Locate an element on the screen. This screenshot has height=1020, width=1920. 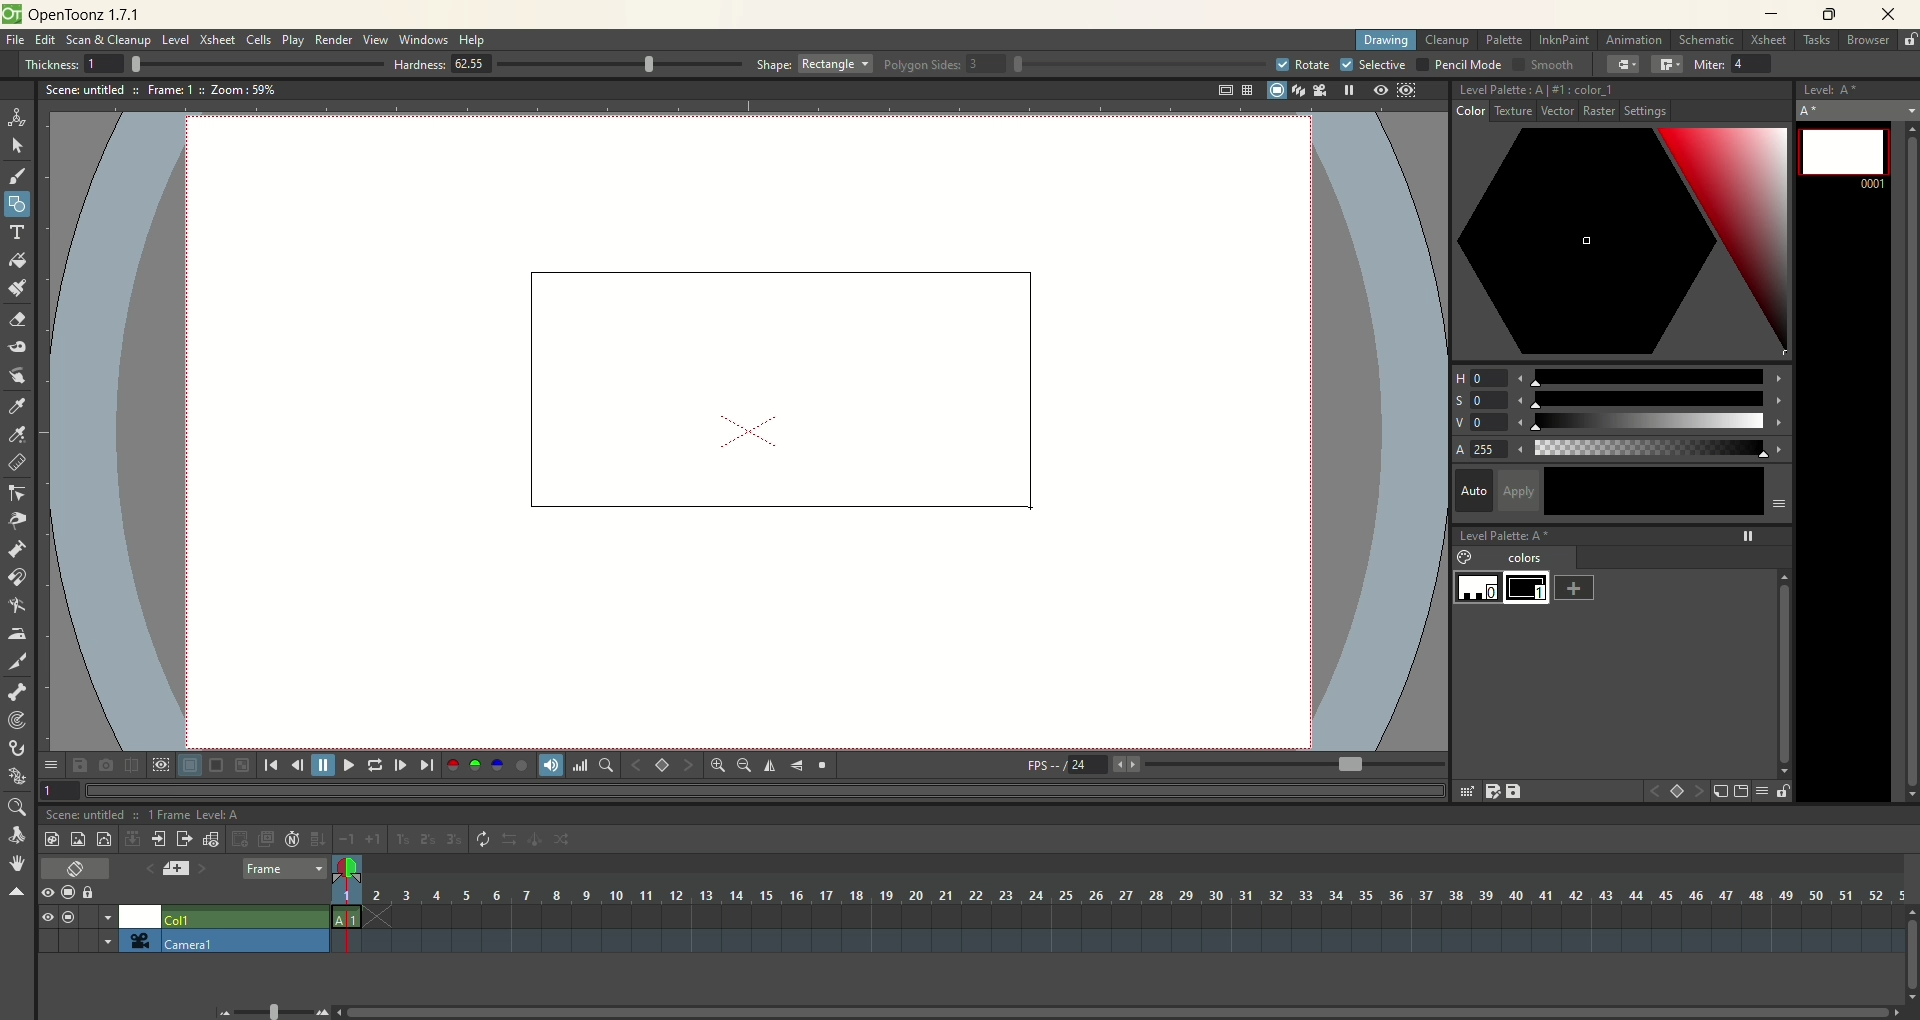
view is located at coordinates (376, 39).